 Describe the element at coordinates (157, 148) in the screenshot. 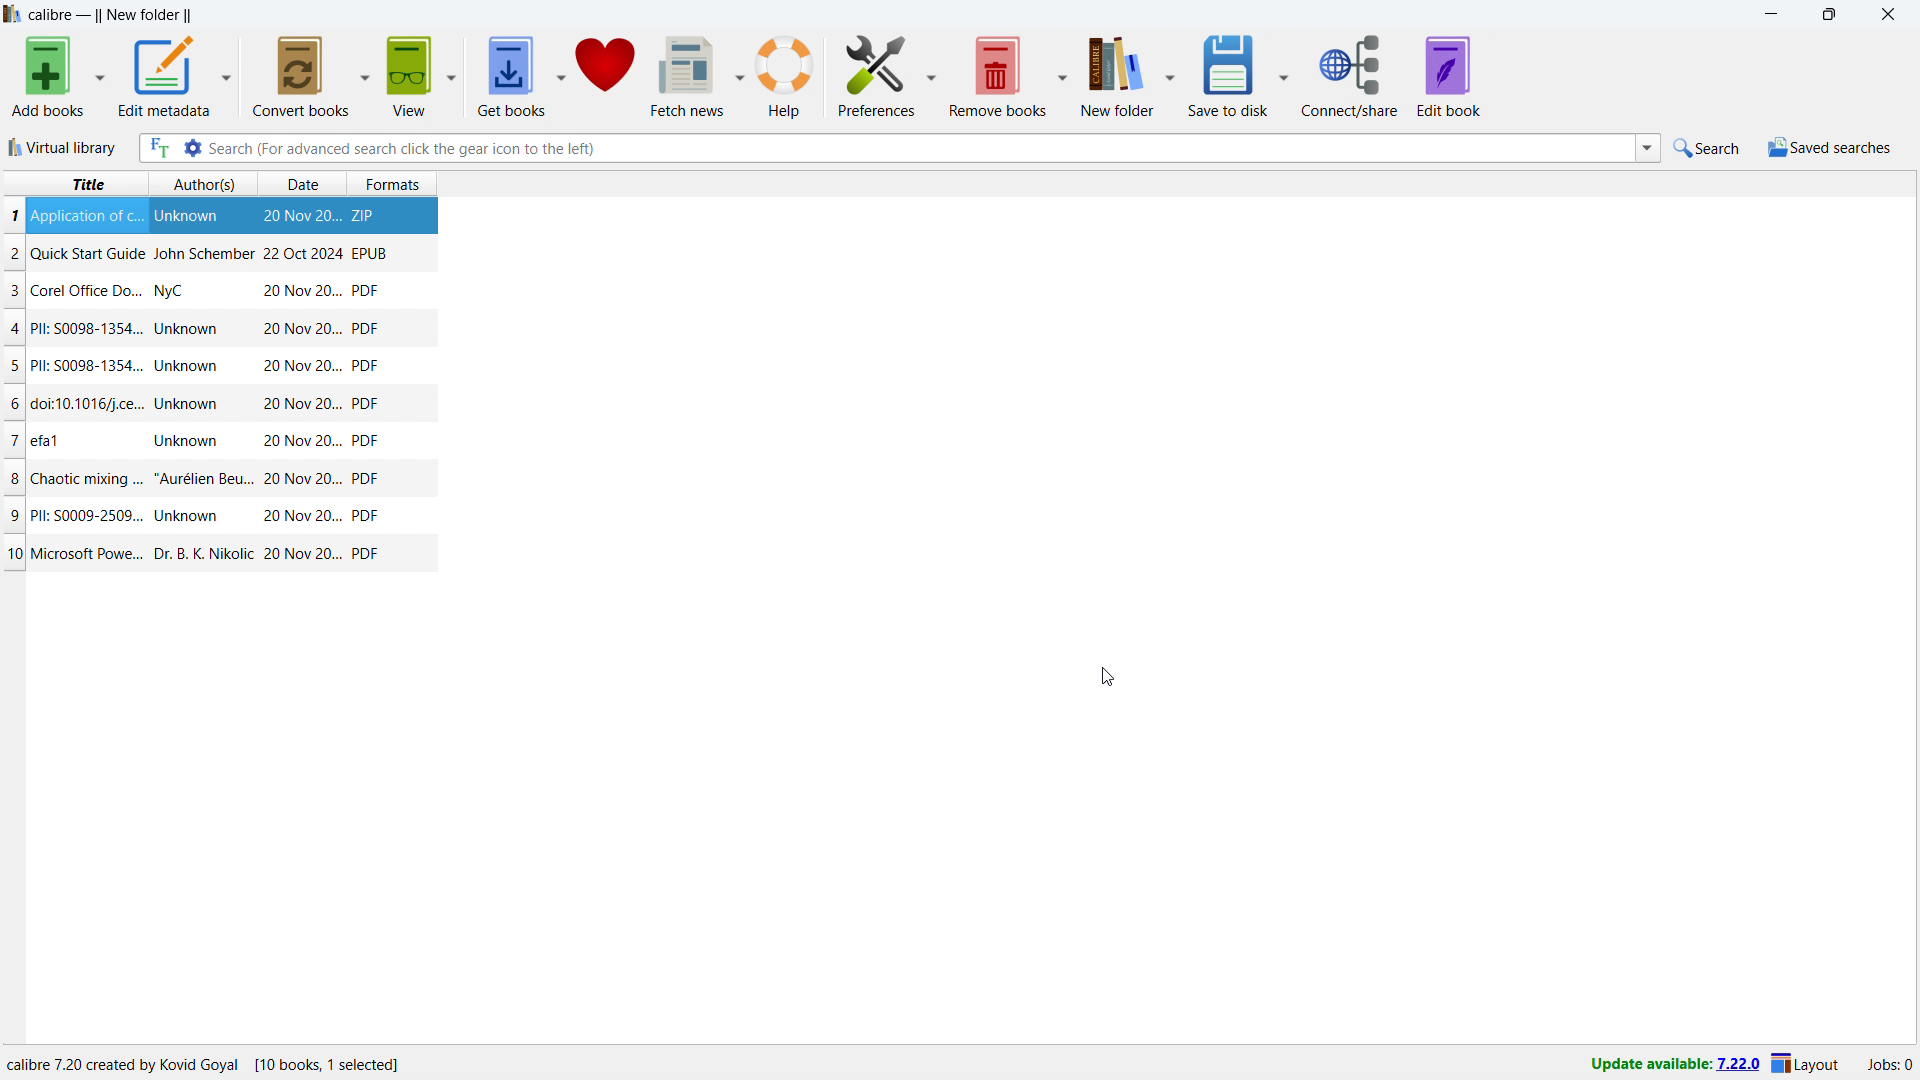

I see `full text search` at that location.